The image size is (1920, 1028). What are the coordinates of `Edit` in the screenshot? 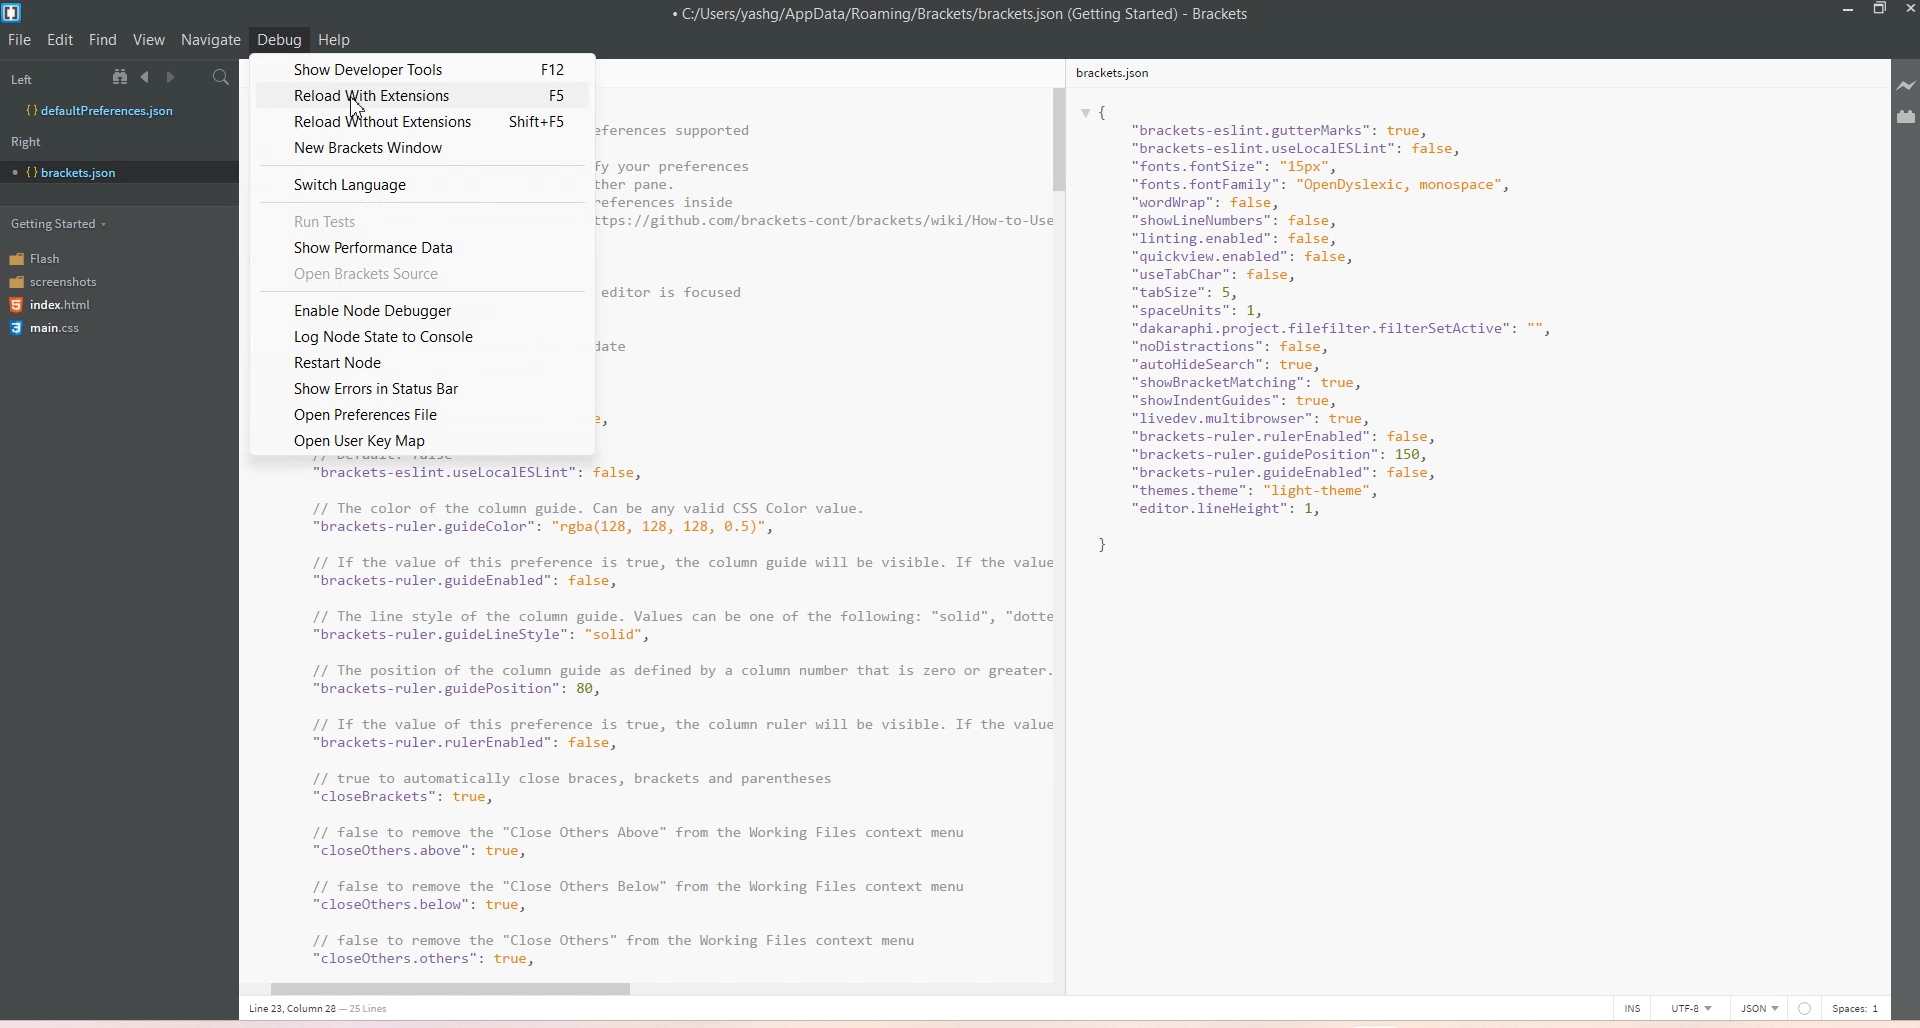 It's located at (62, 40).